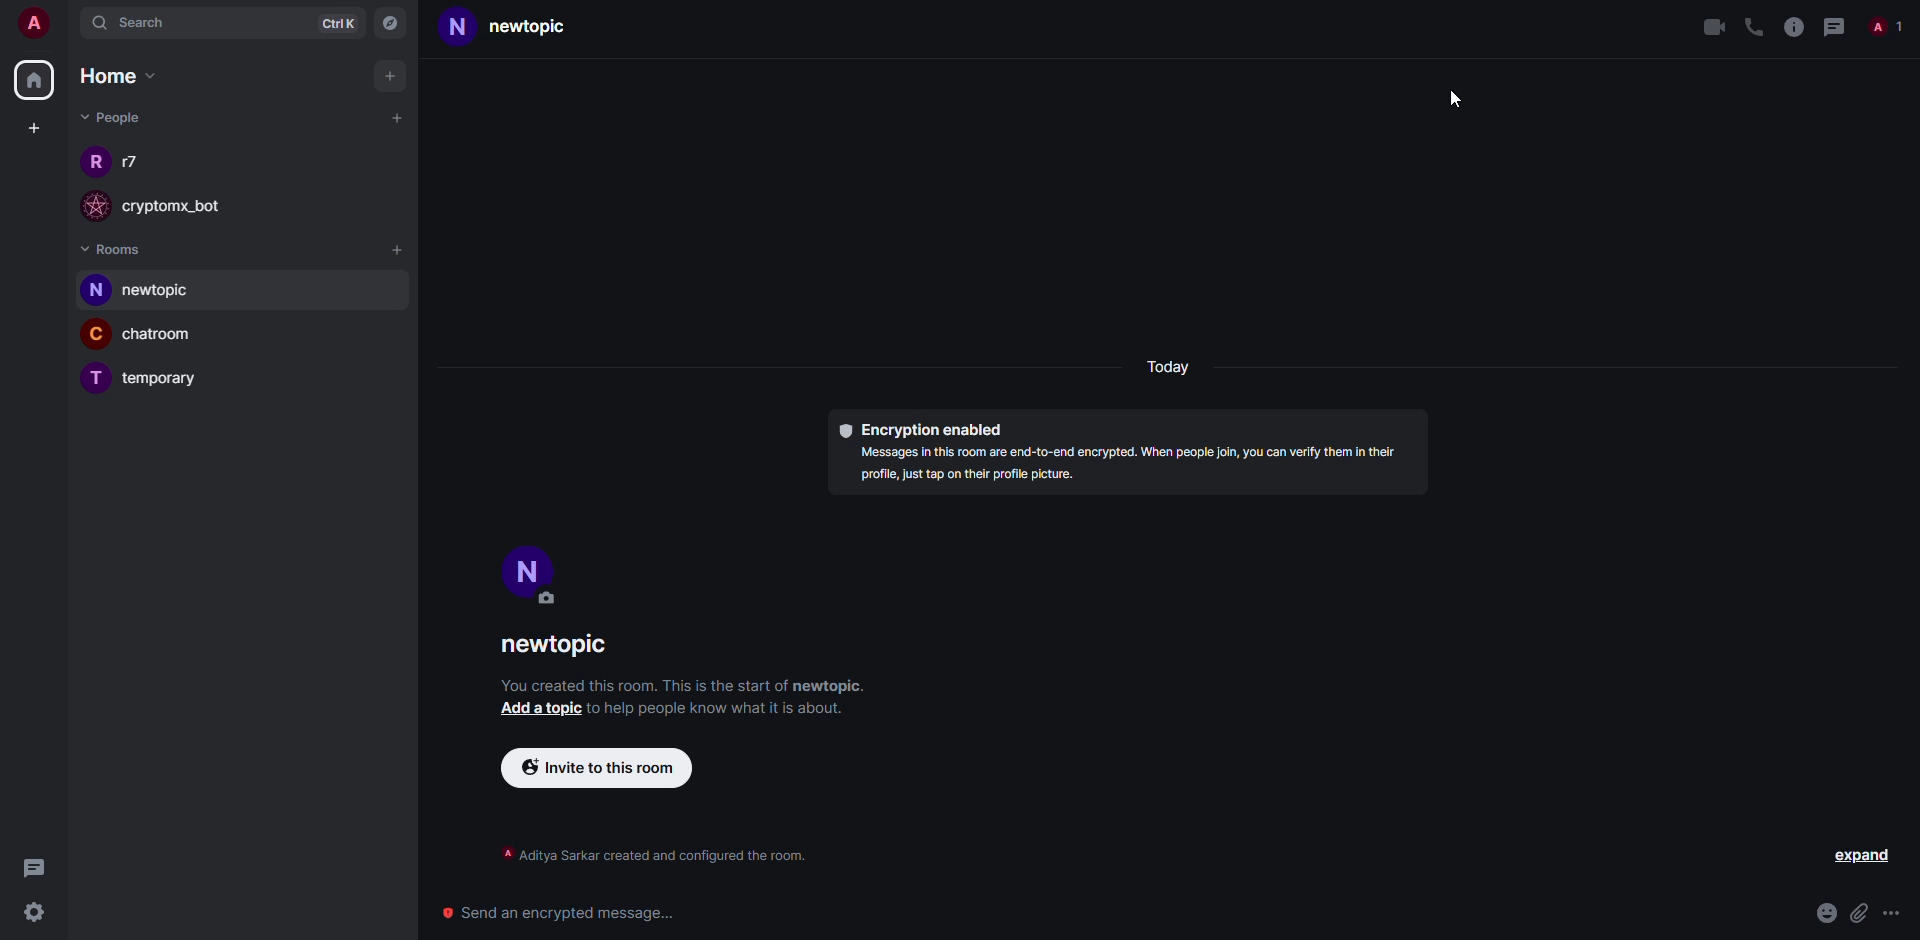 The image size is (1920, 940). What do you see at coordinates (123, 77) in the screenshot?
I see `home` at bounding box center [123, 77].